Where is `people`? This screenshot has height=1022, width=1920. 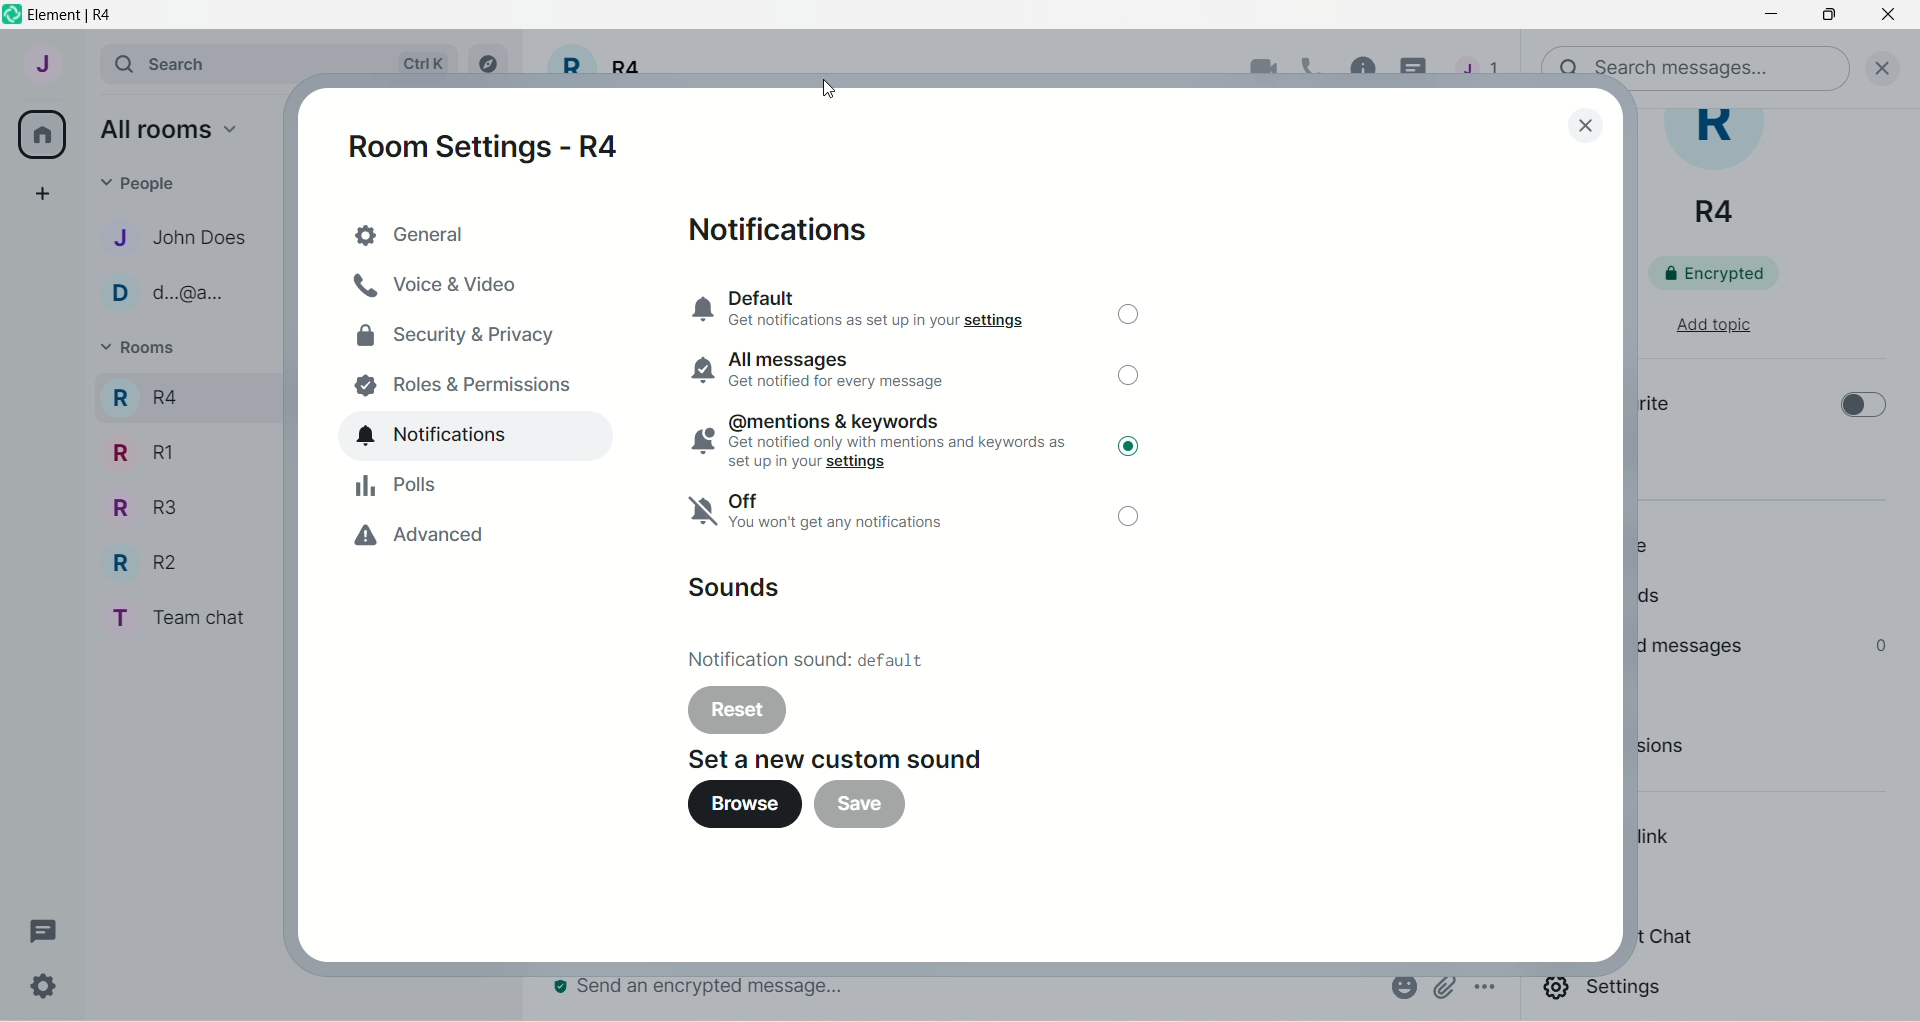
people is located at coordinates (146, 181).